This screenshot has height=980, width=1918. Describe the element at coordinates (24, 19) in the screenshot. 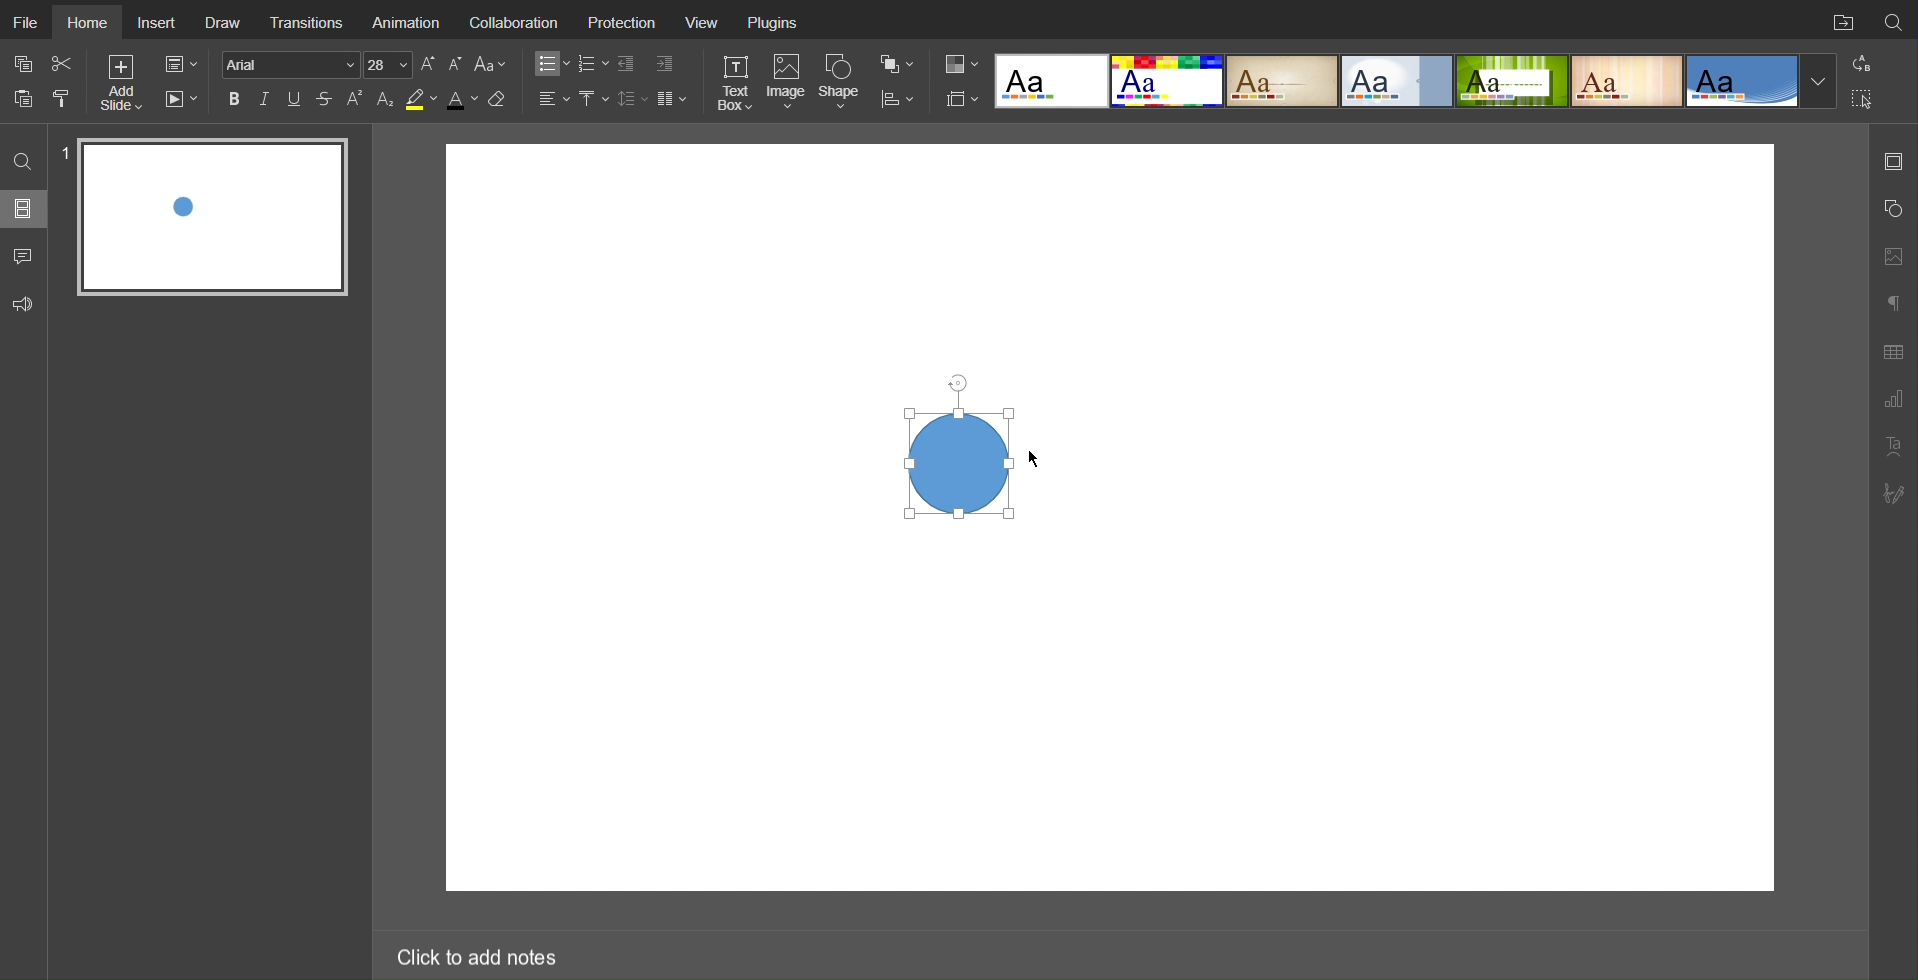

I see `File` at that location.